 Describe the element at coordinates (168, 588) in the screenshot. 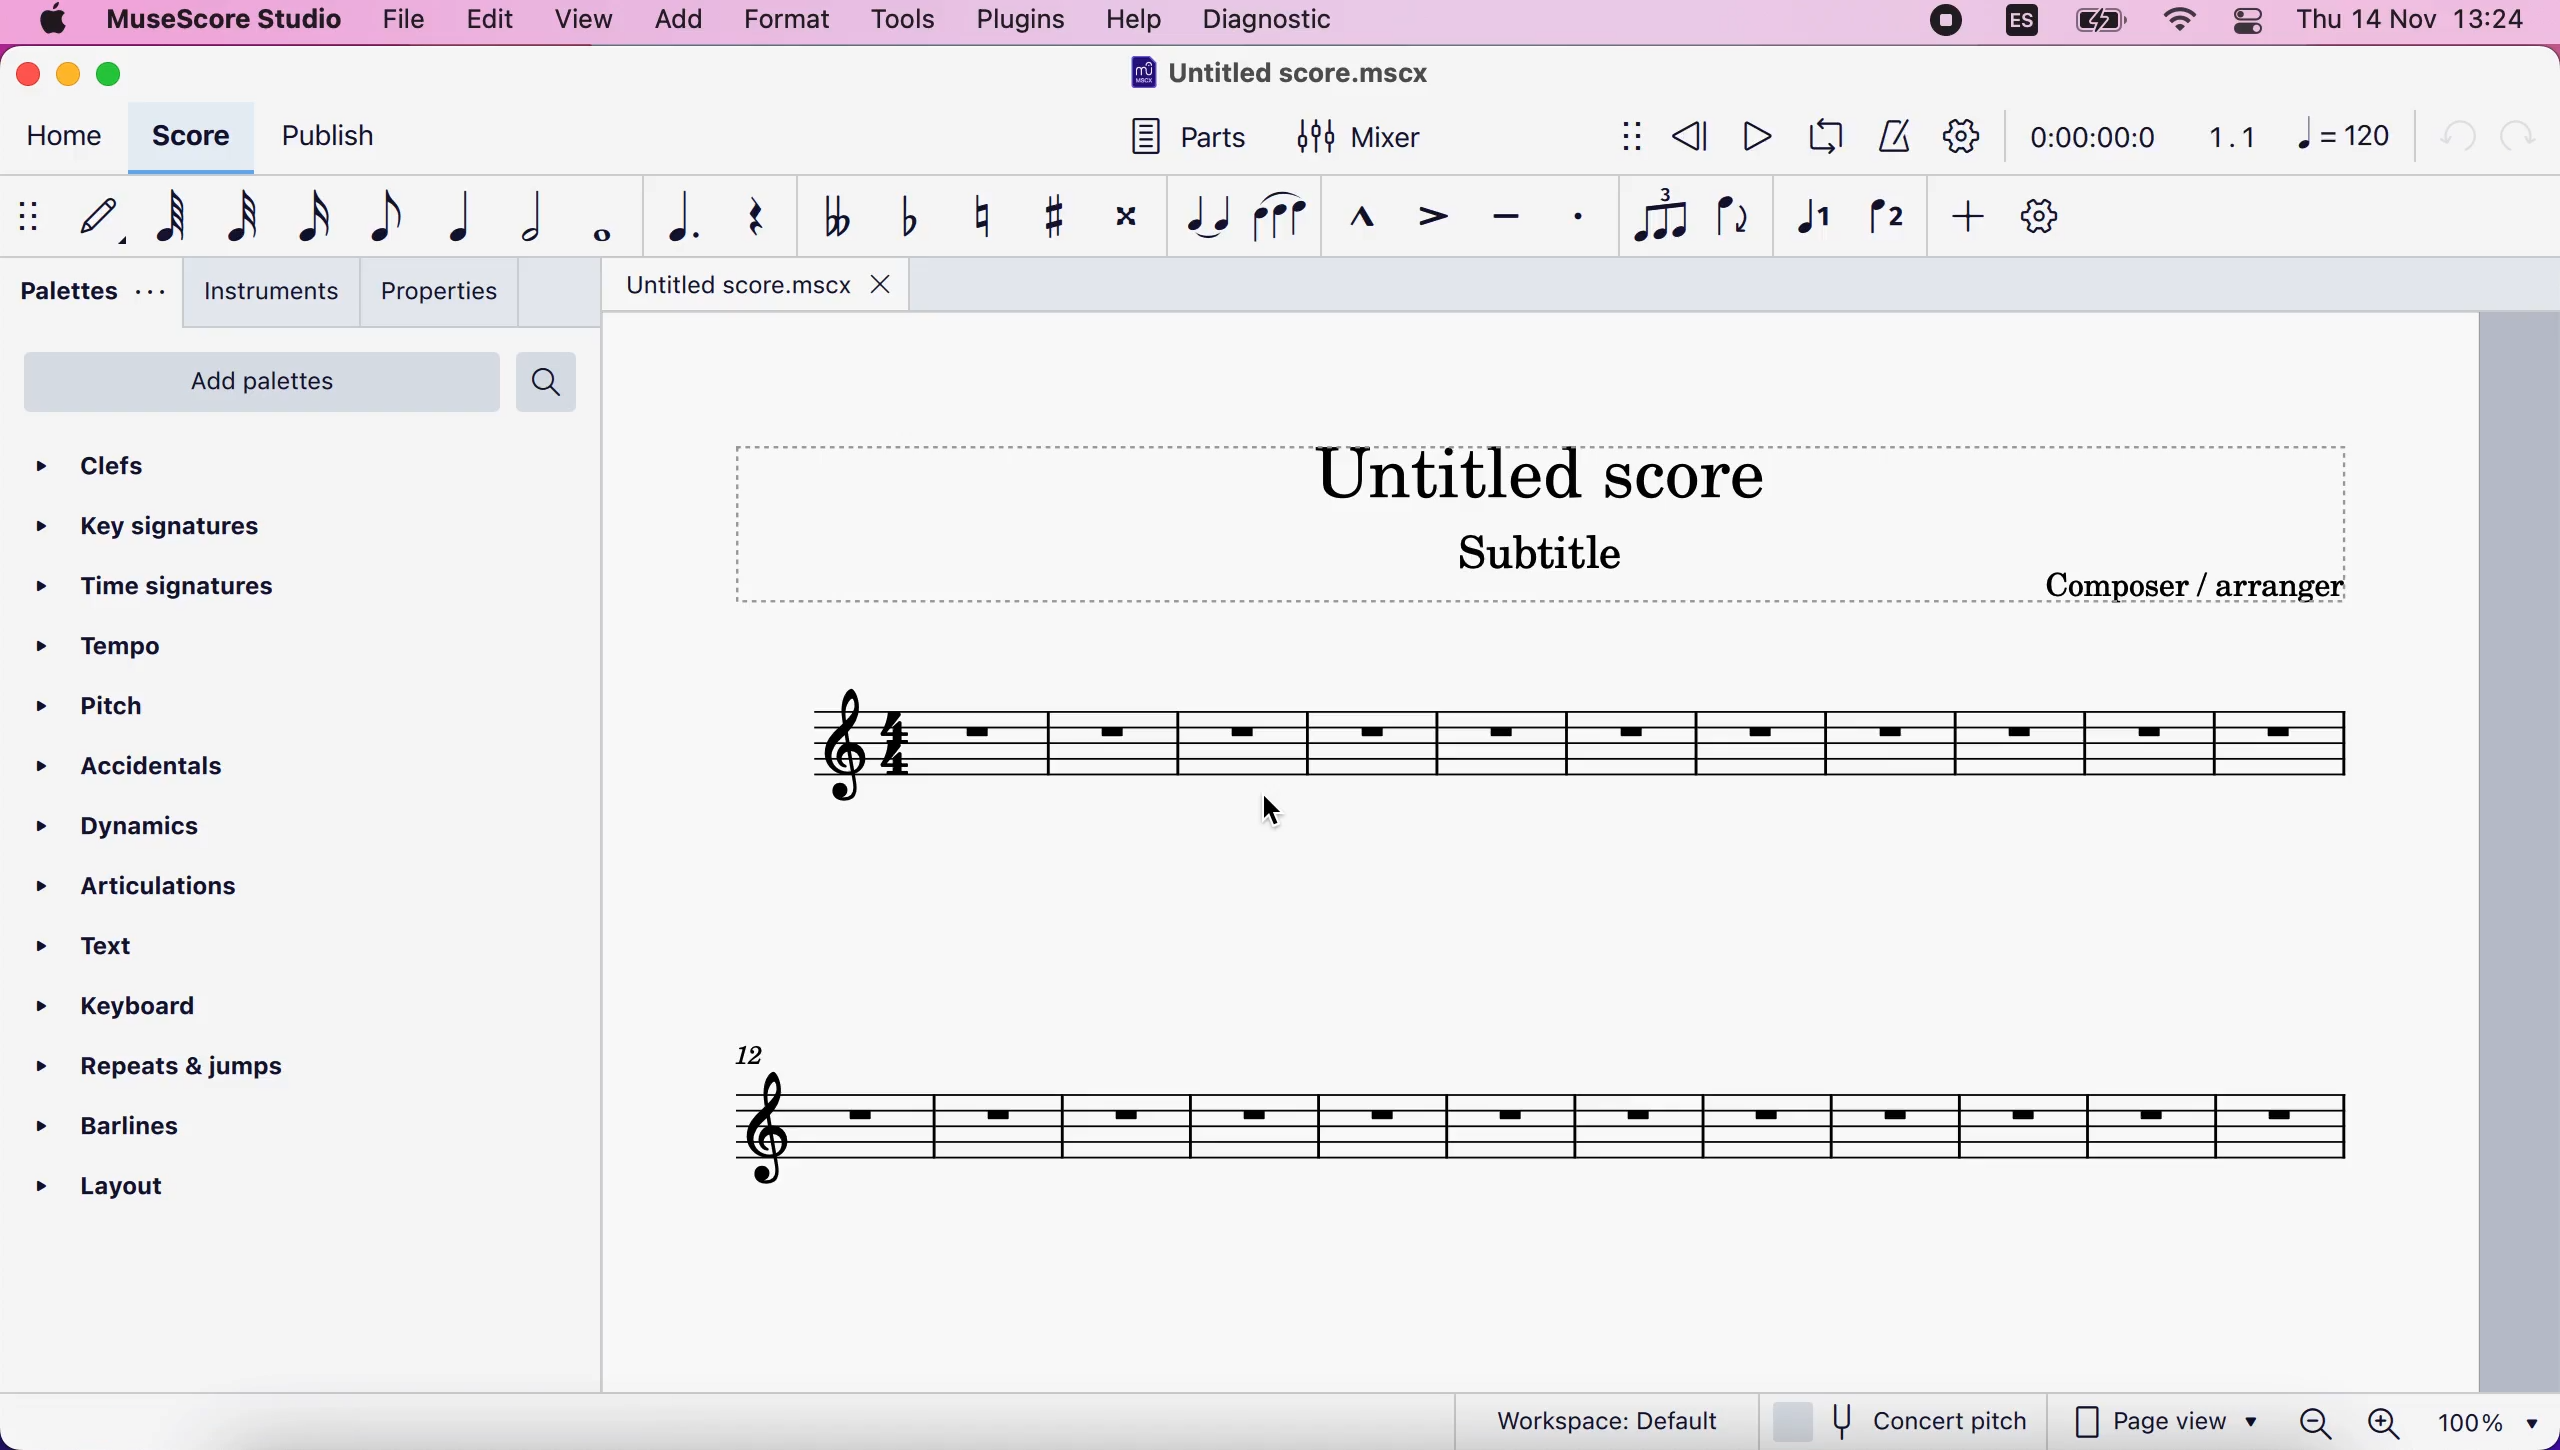

I see `time signatures` at that location.